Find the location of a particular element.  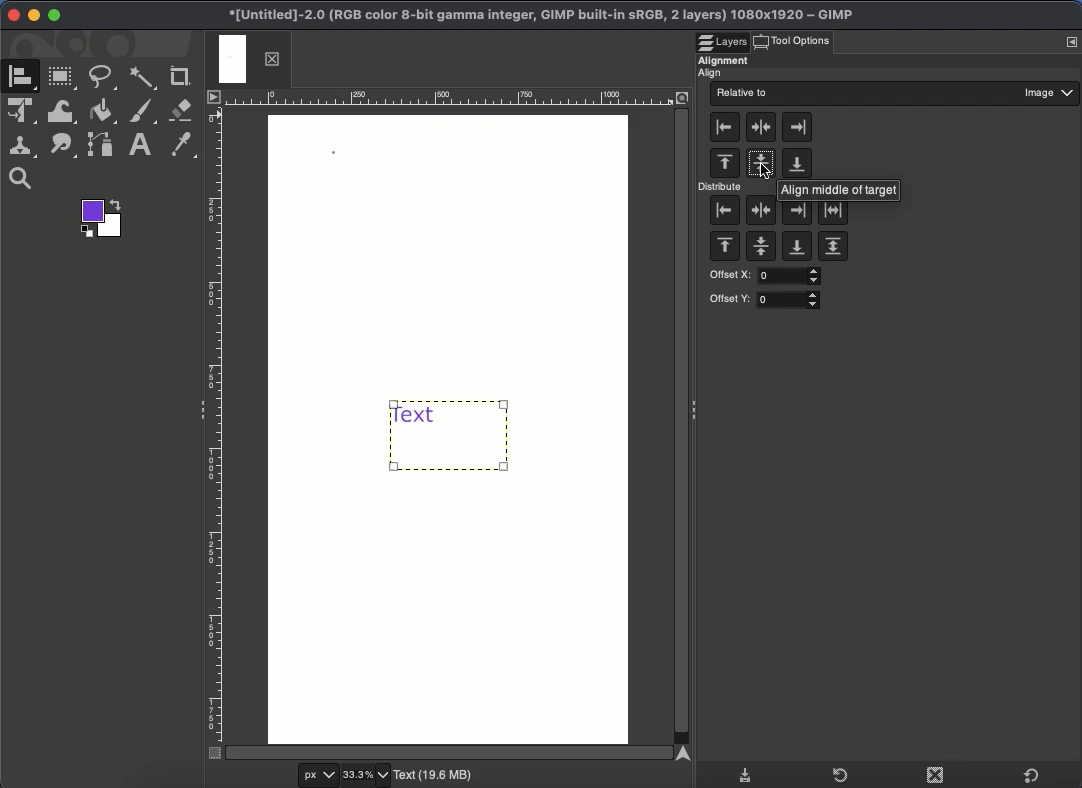

Align to the bottom is located at coordinates (795, 164).